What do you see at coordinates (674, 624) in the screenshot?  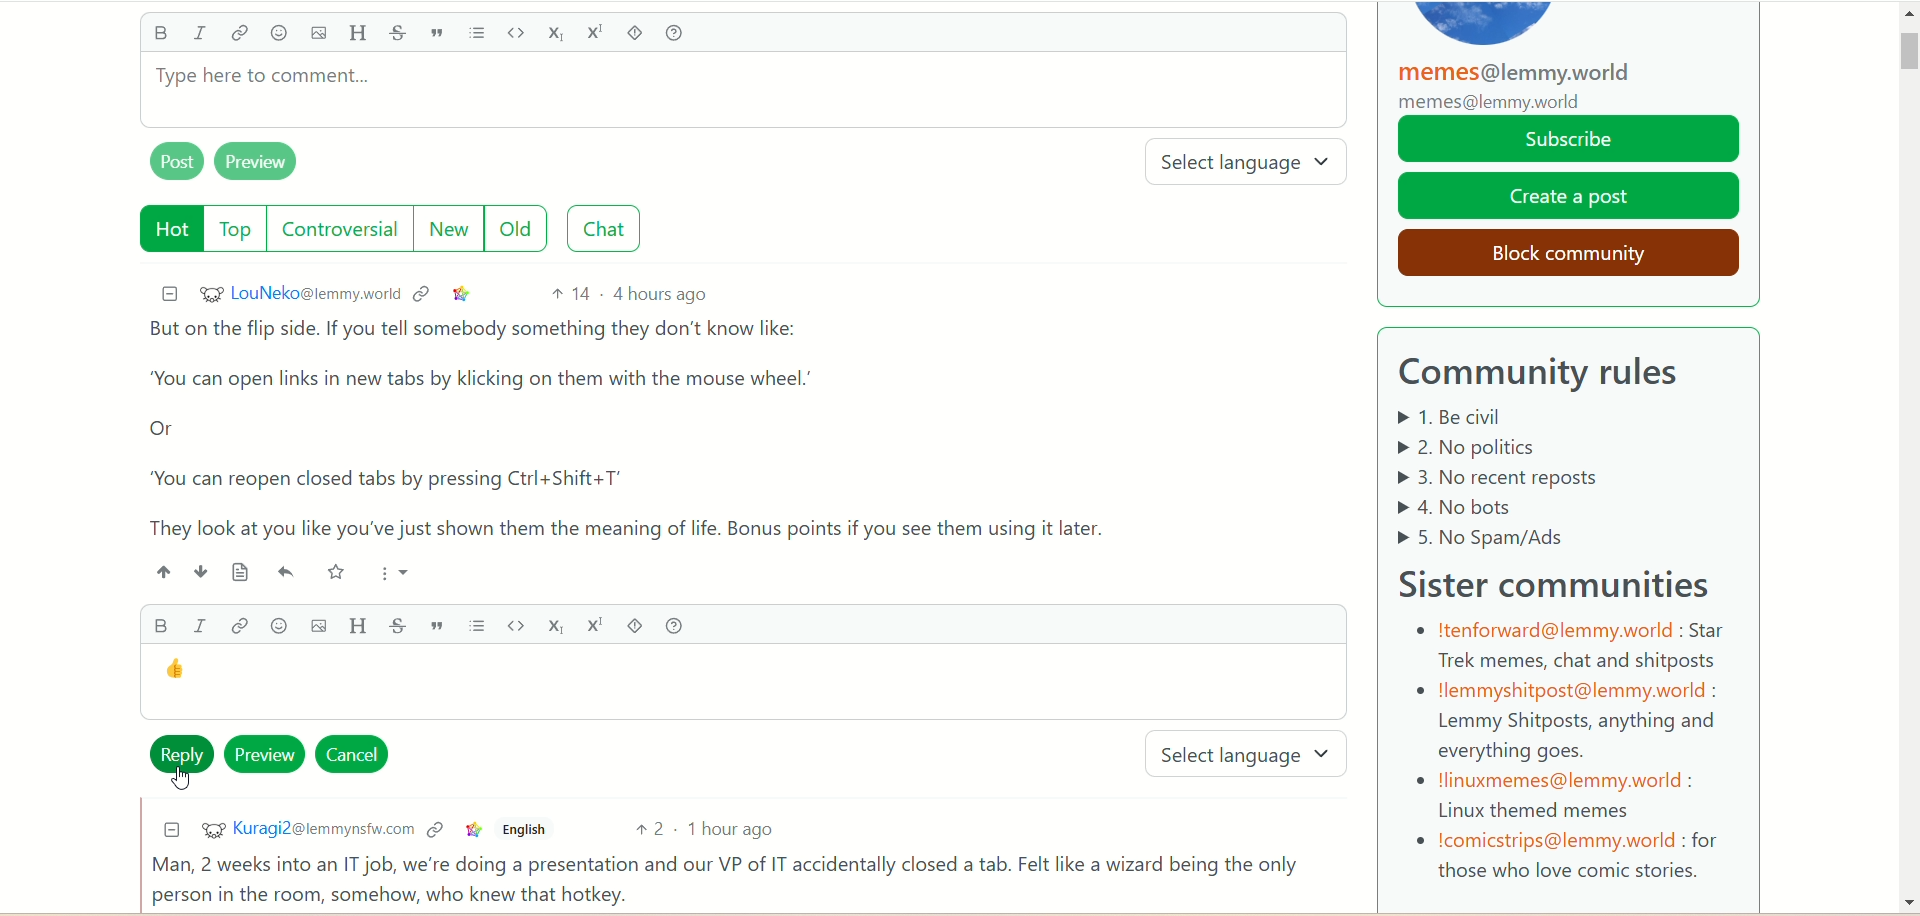 I see `help` at bounding box center [674, 624].